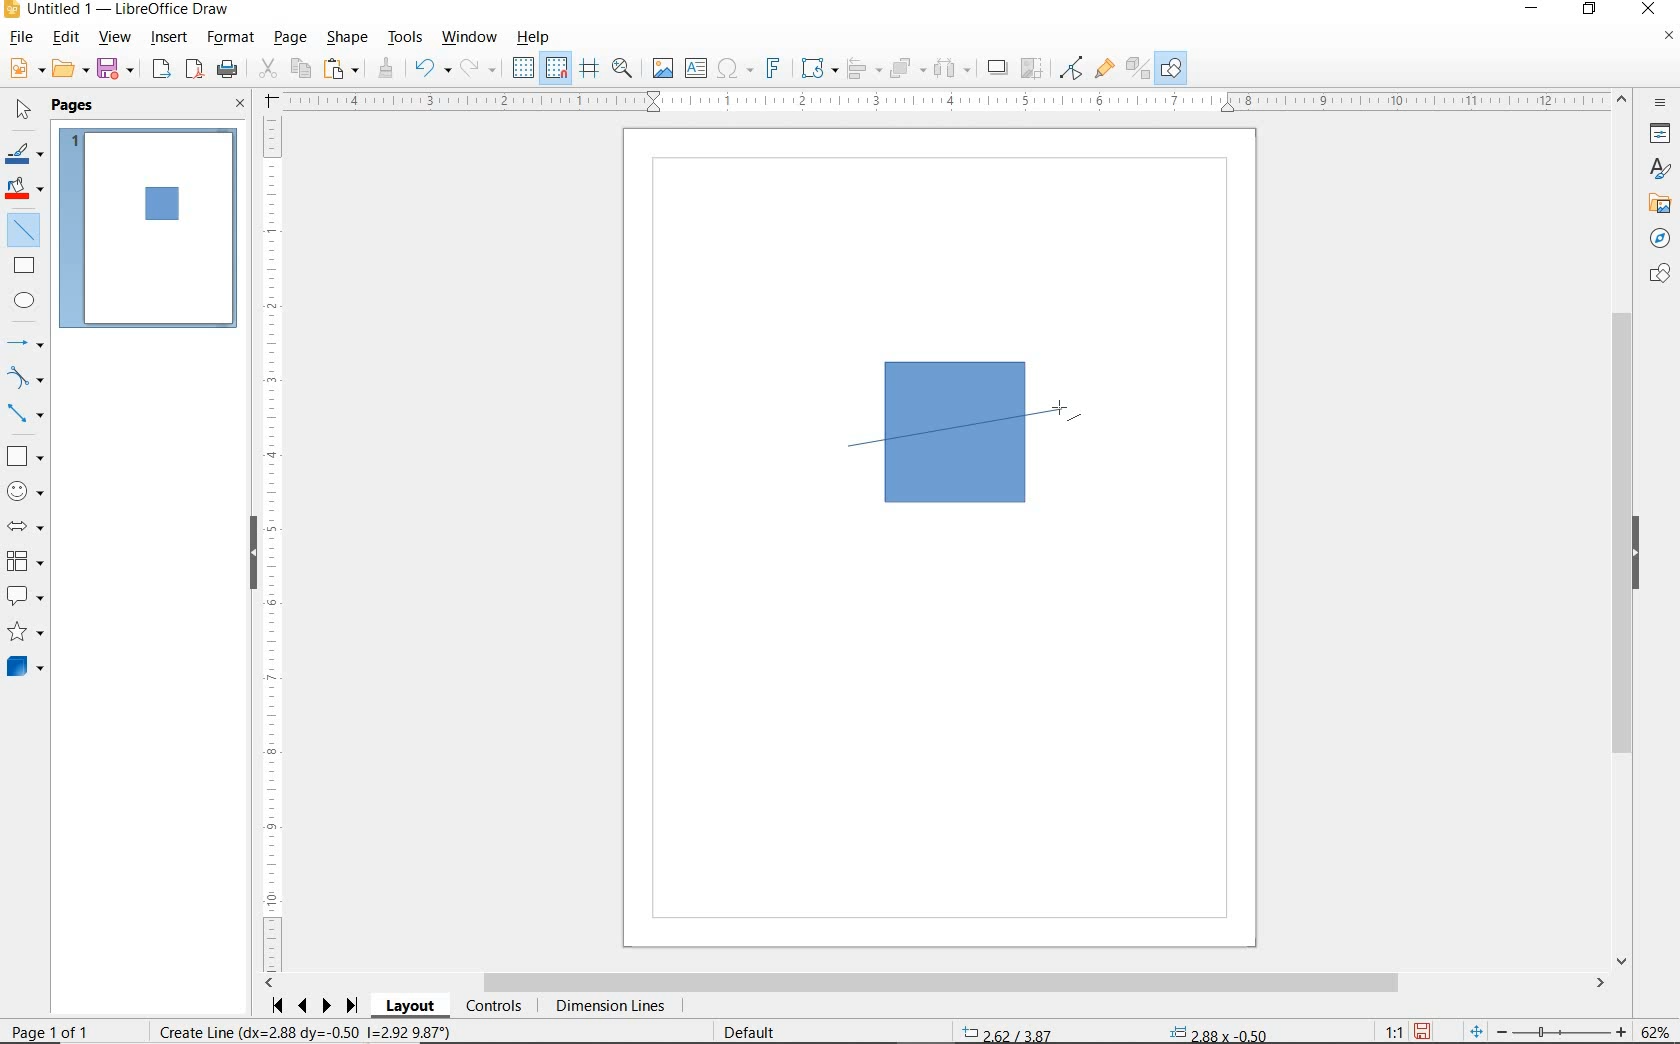  What do you see at coordinates (25, 667) in the screenshot?
I see `3D SHAPES` at bounding box center [25, 667].